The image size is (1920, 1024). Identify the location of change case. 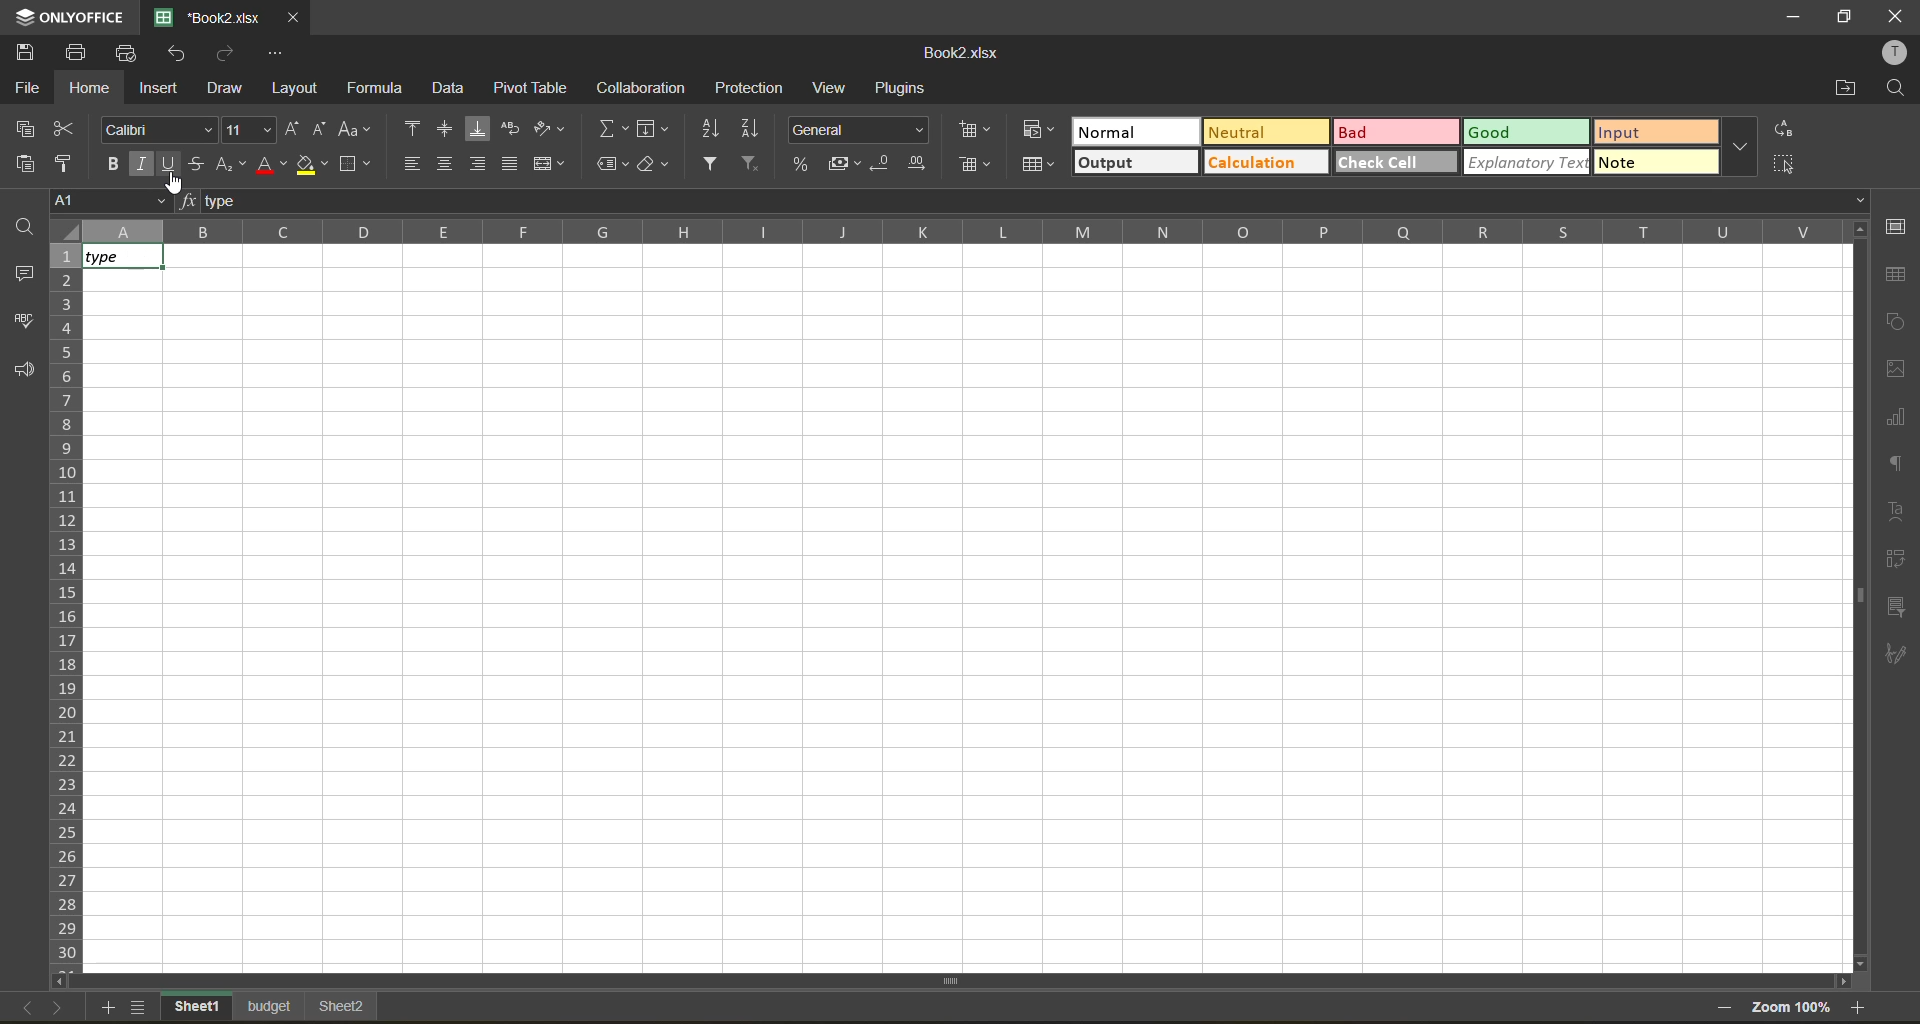
(355, 128).